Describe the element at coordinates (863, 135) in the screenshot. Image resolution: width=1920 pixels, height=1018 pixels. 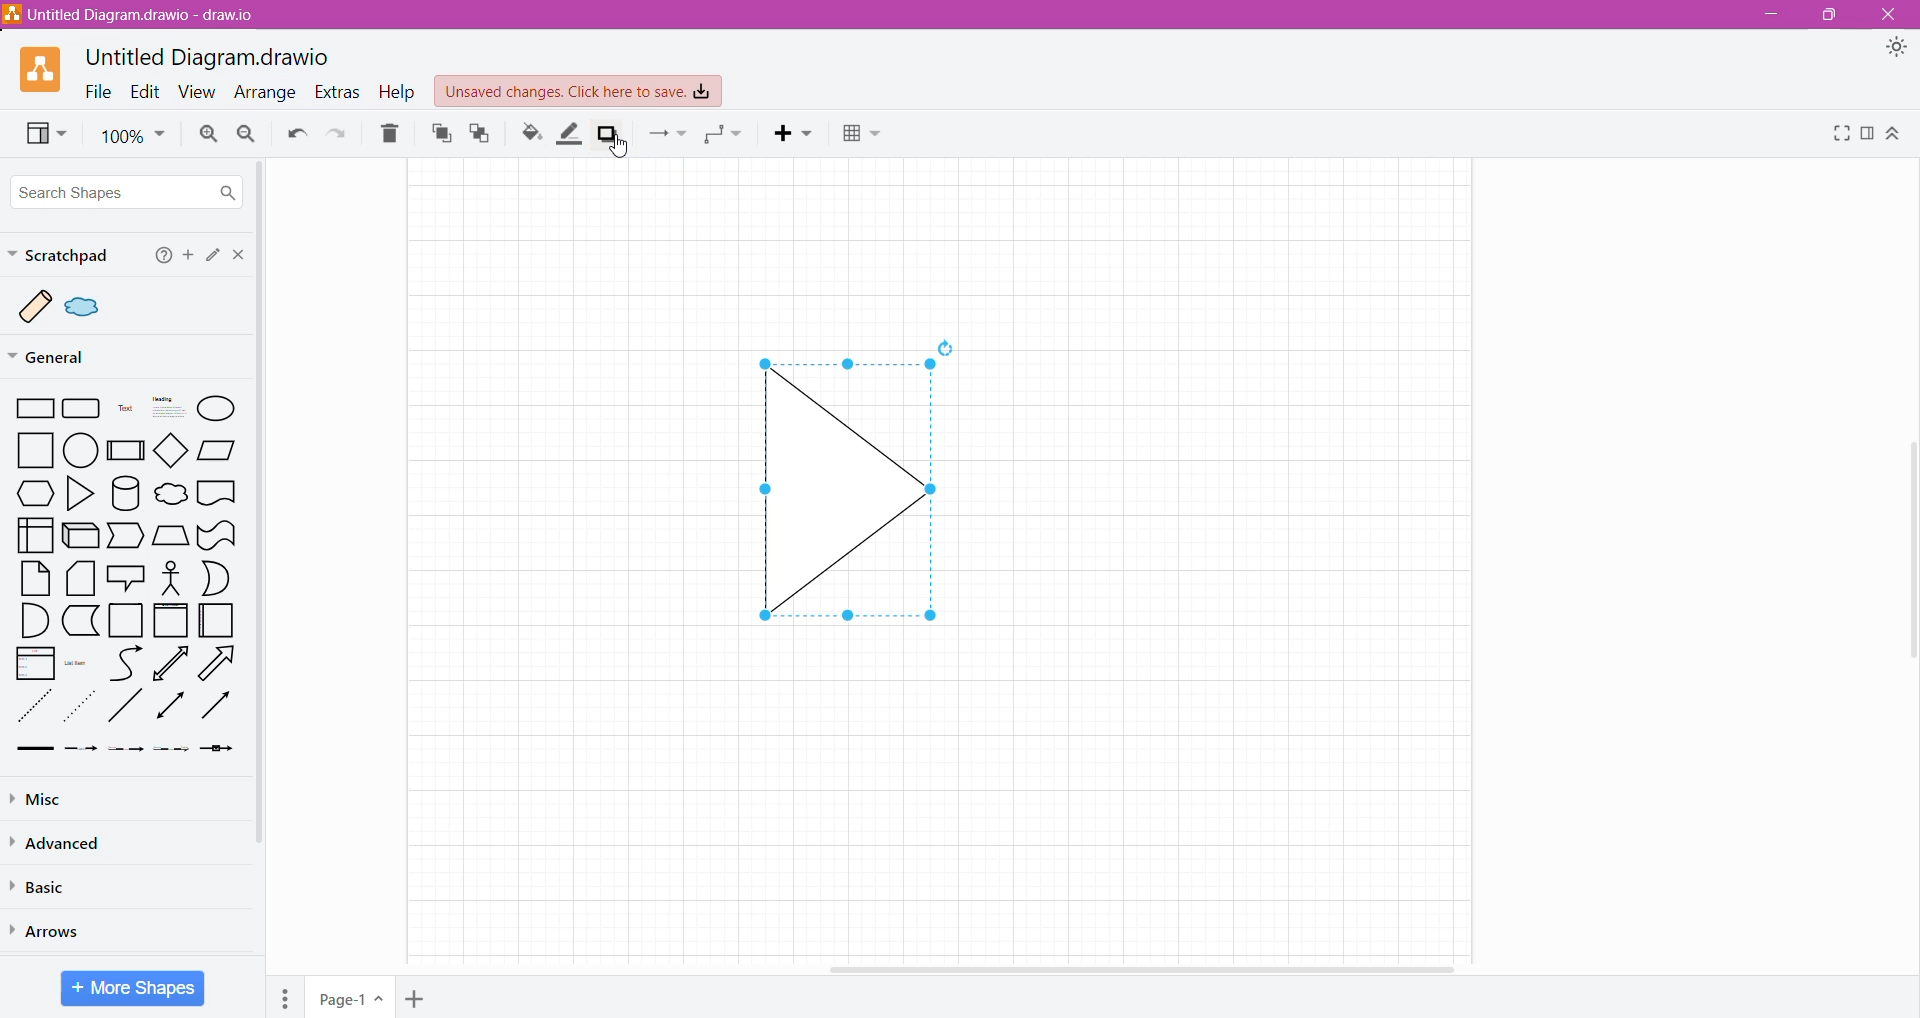
I see `Table` at that location.